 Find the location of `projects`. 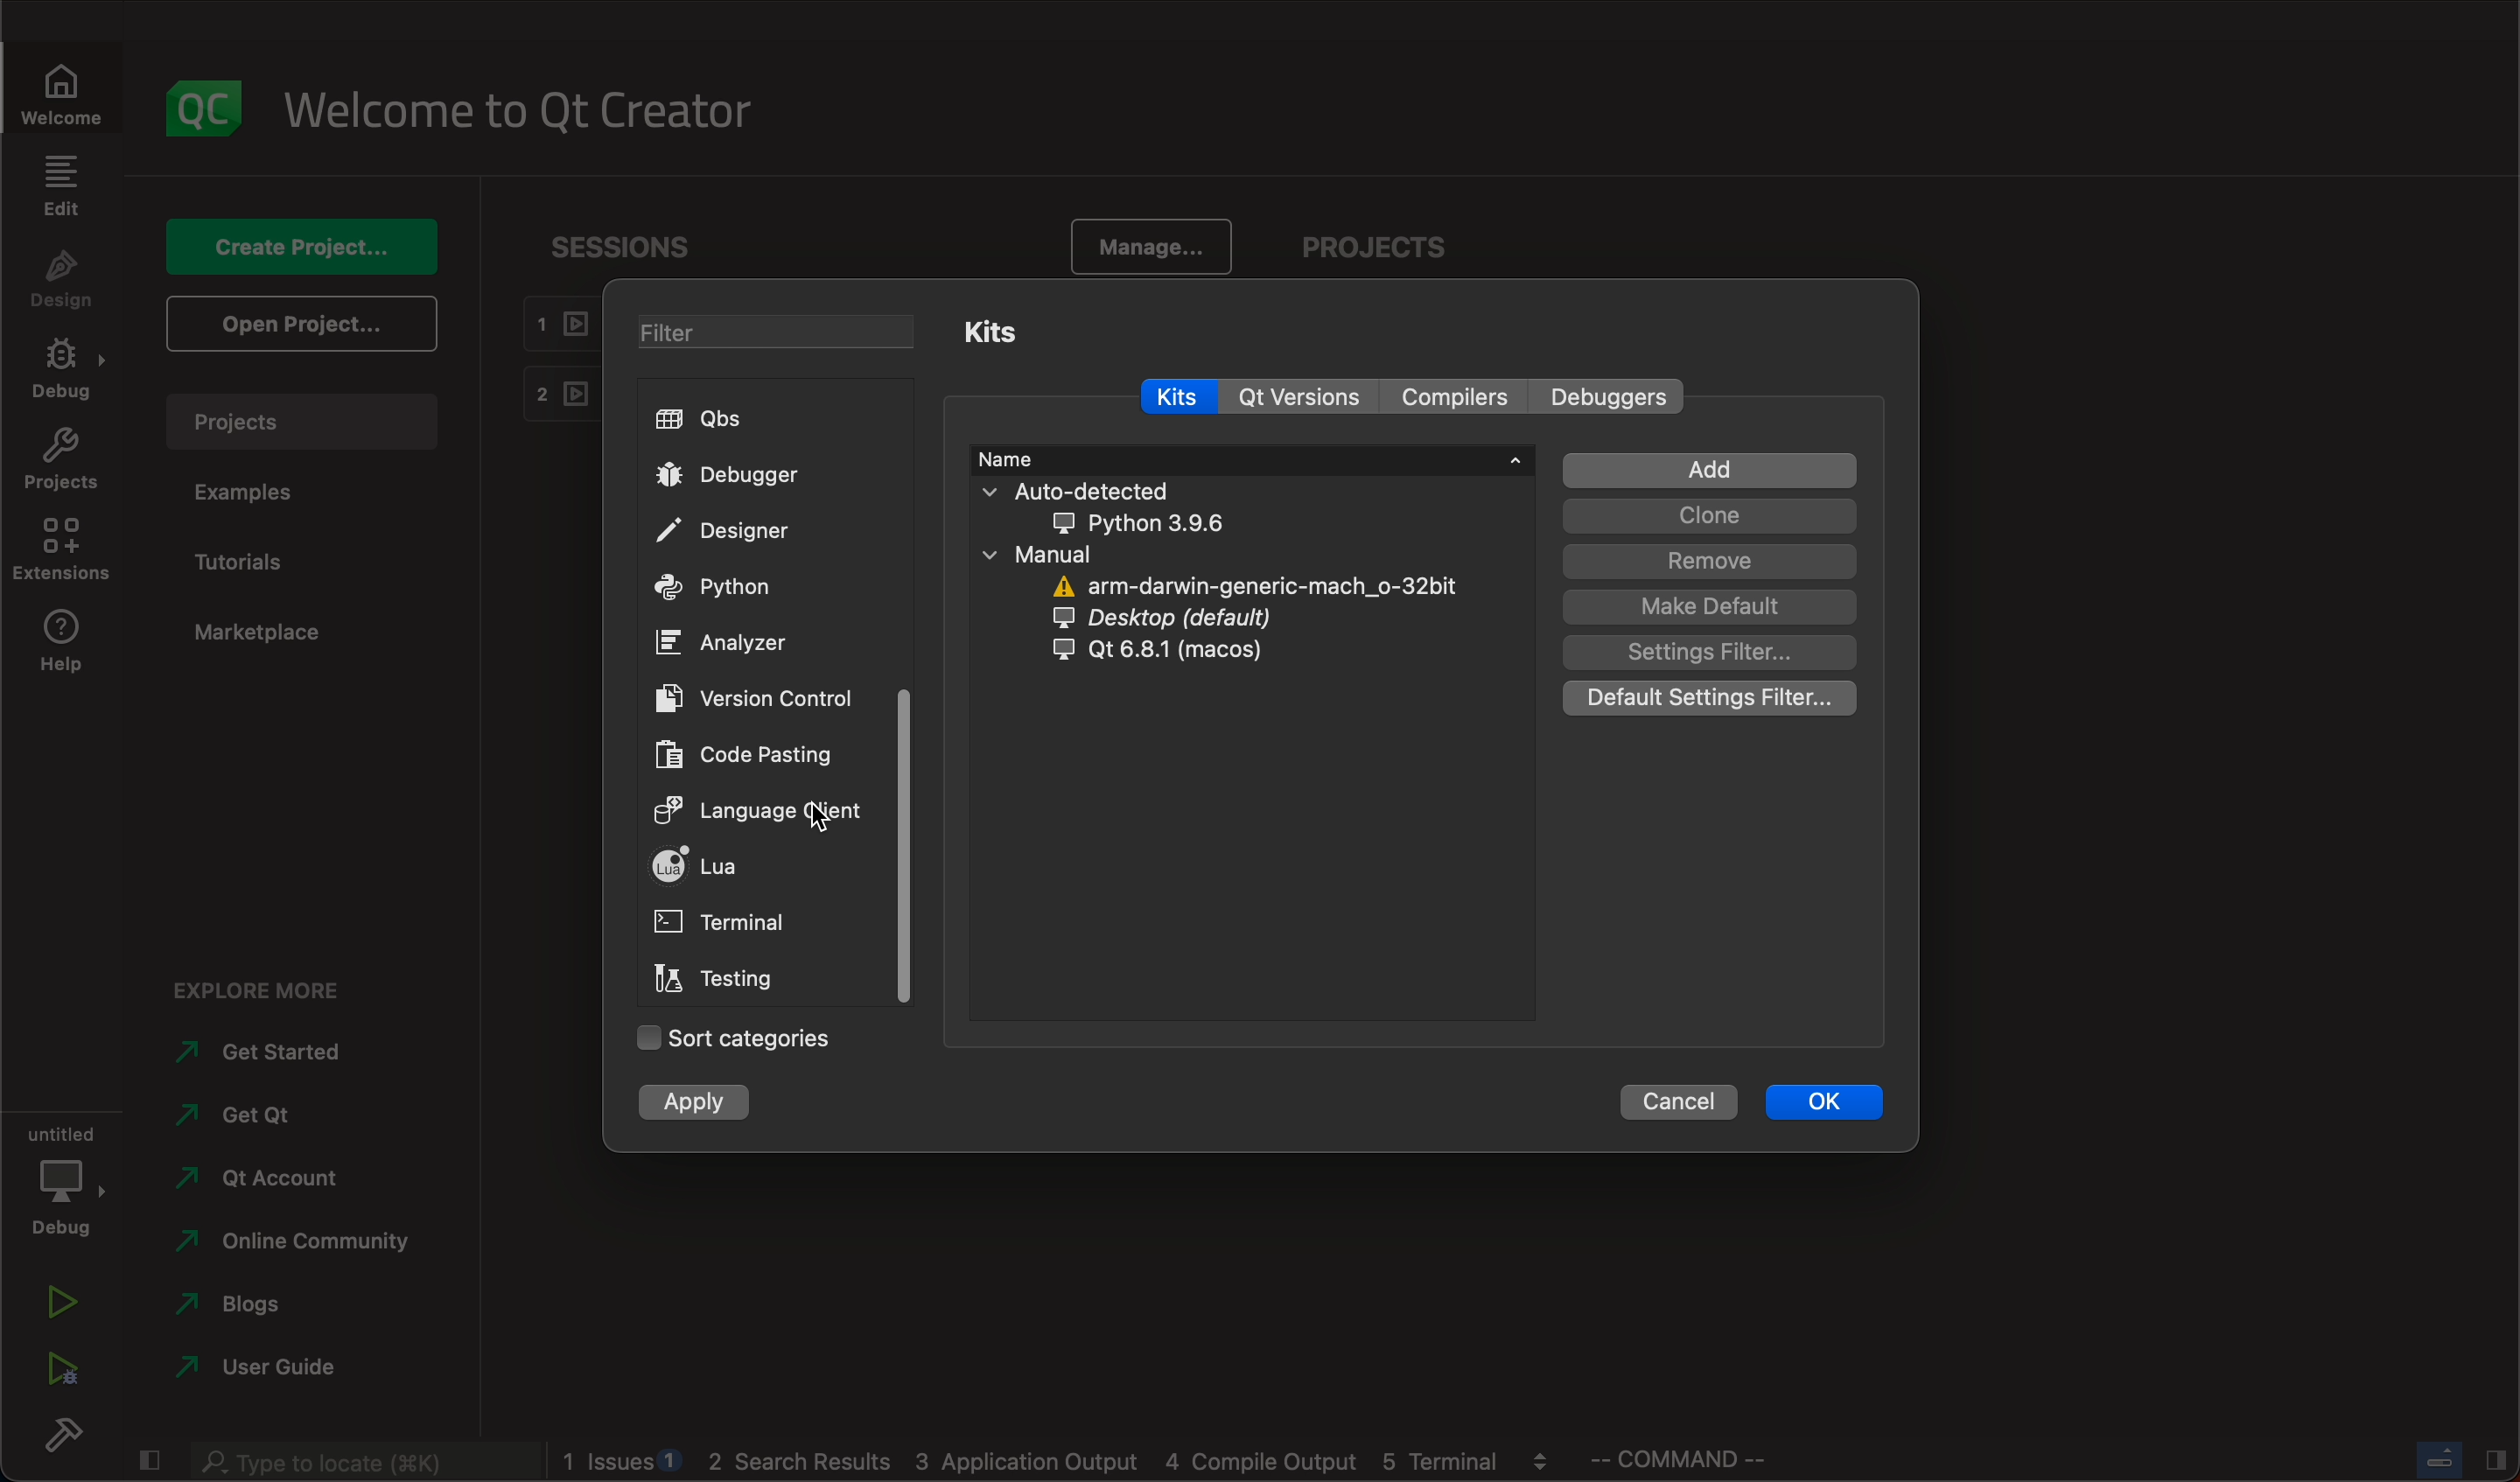

projects is located at coordinates (301, 421).